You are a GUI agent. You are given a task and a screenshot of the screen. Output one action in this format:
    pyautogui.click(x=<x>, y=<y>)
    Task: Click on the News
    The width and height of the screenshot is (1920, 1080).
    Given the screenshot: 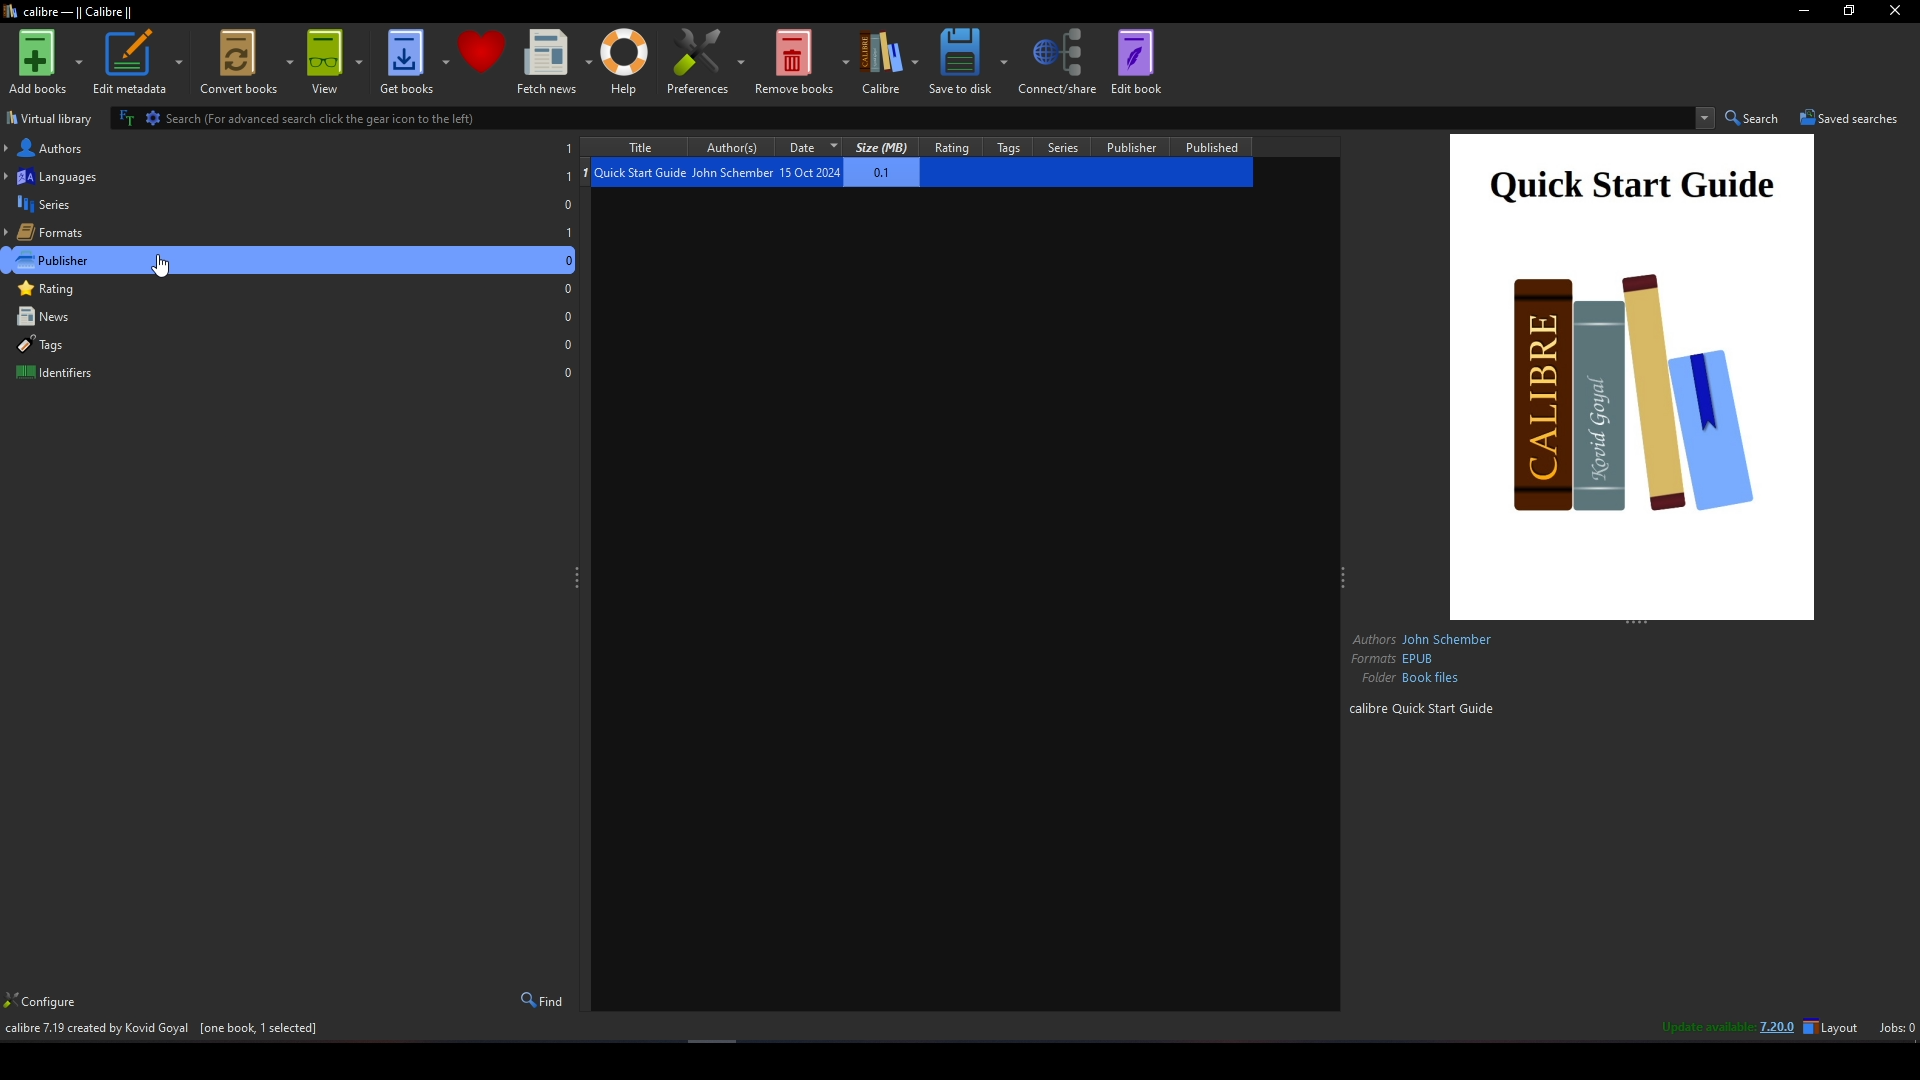 What is the action you would take?
    pyautogui.click(x=291, y=316)
    